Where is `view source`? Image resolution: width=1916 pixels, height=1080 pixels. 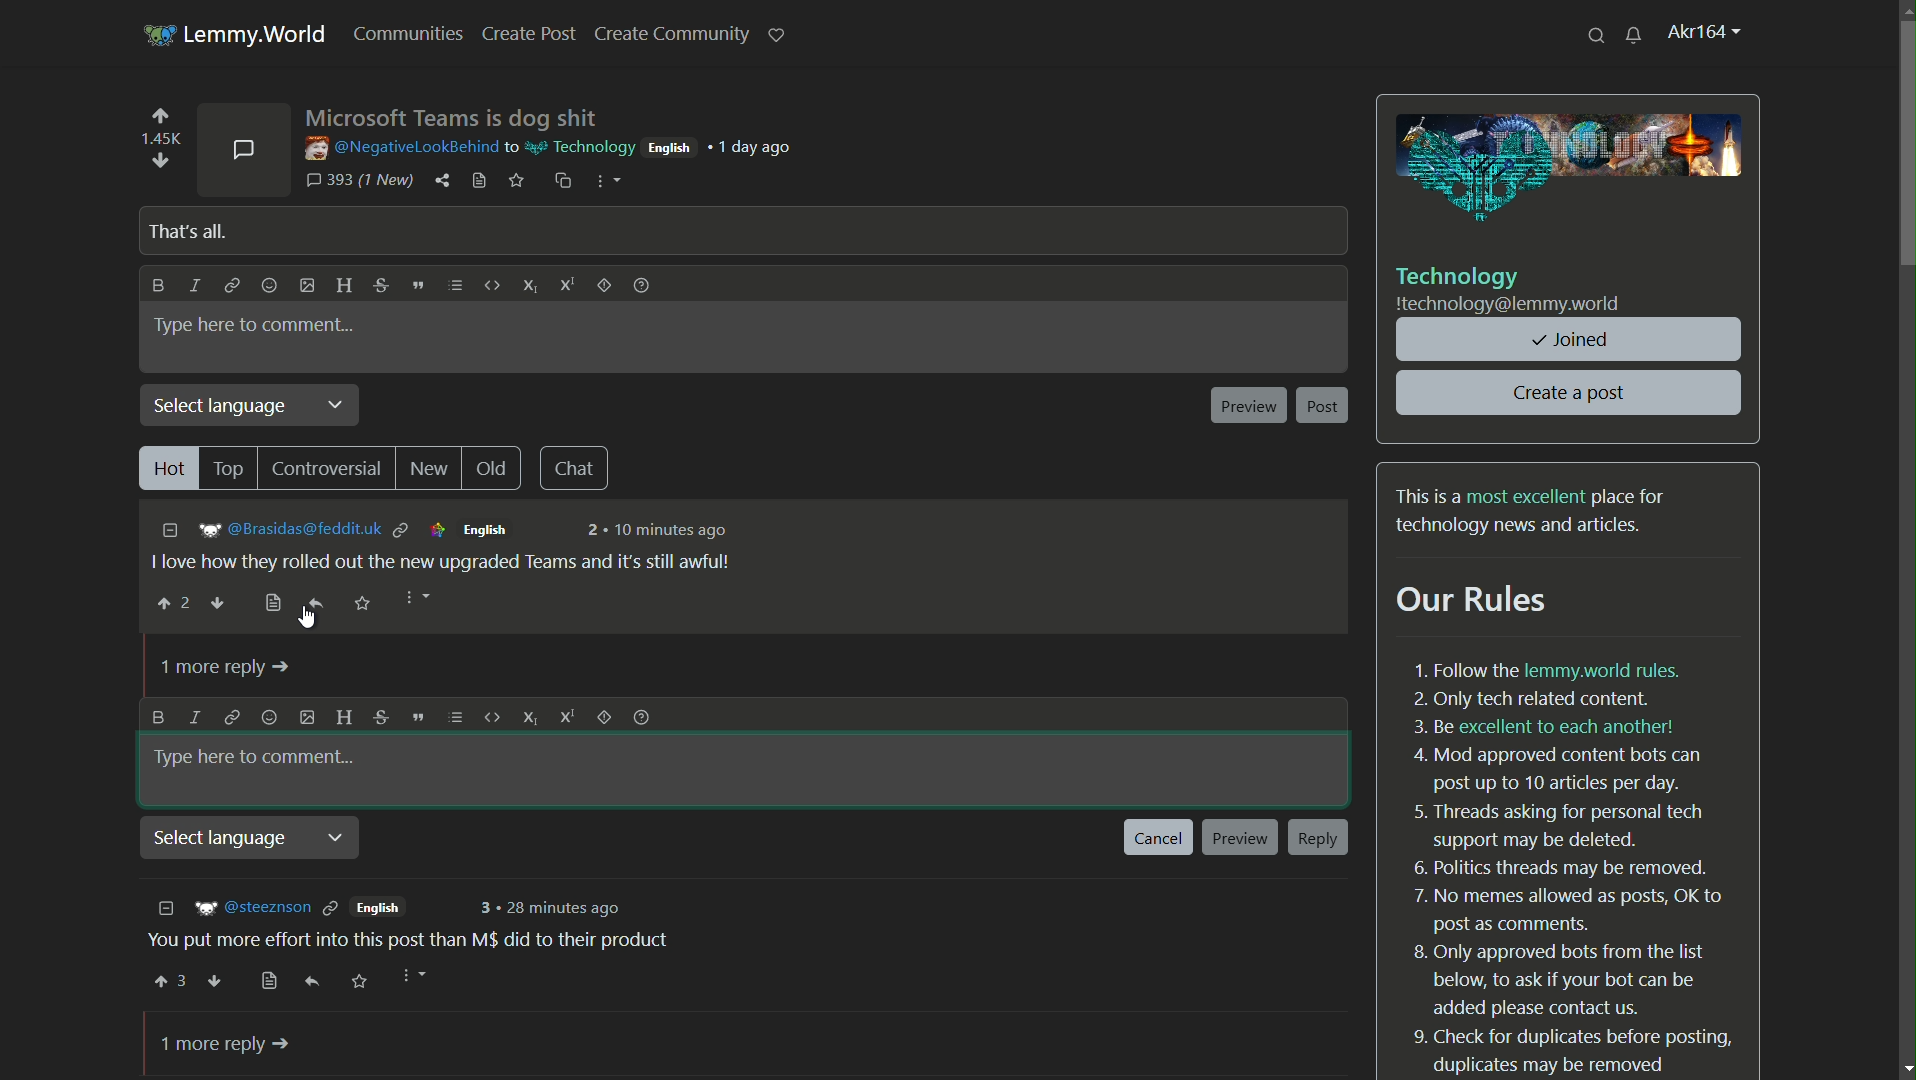 view source is located at coordinates (478, 181).